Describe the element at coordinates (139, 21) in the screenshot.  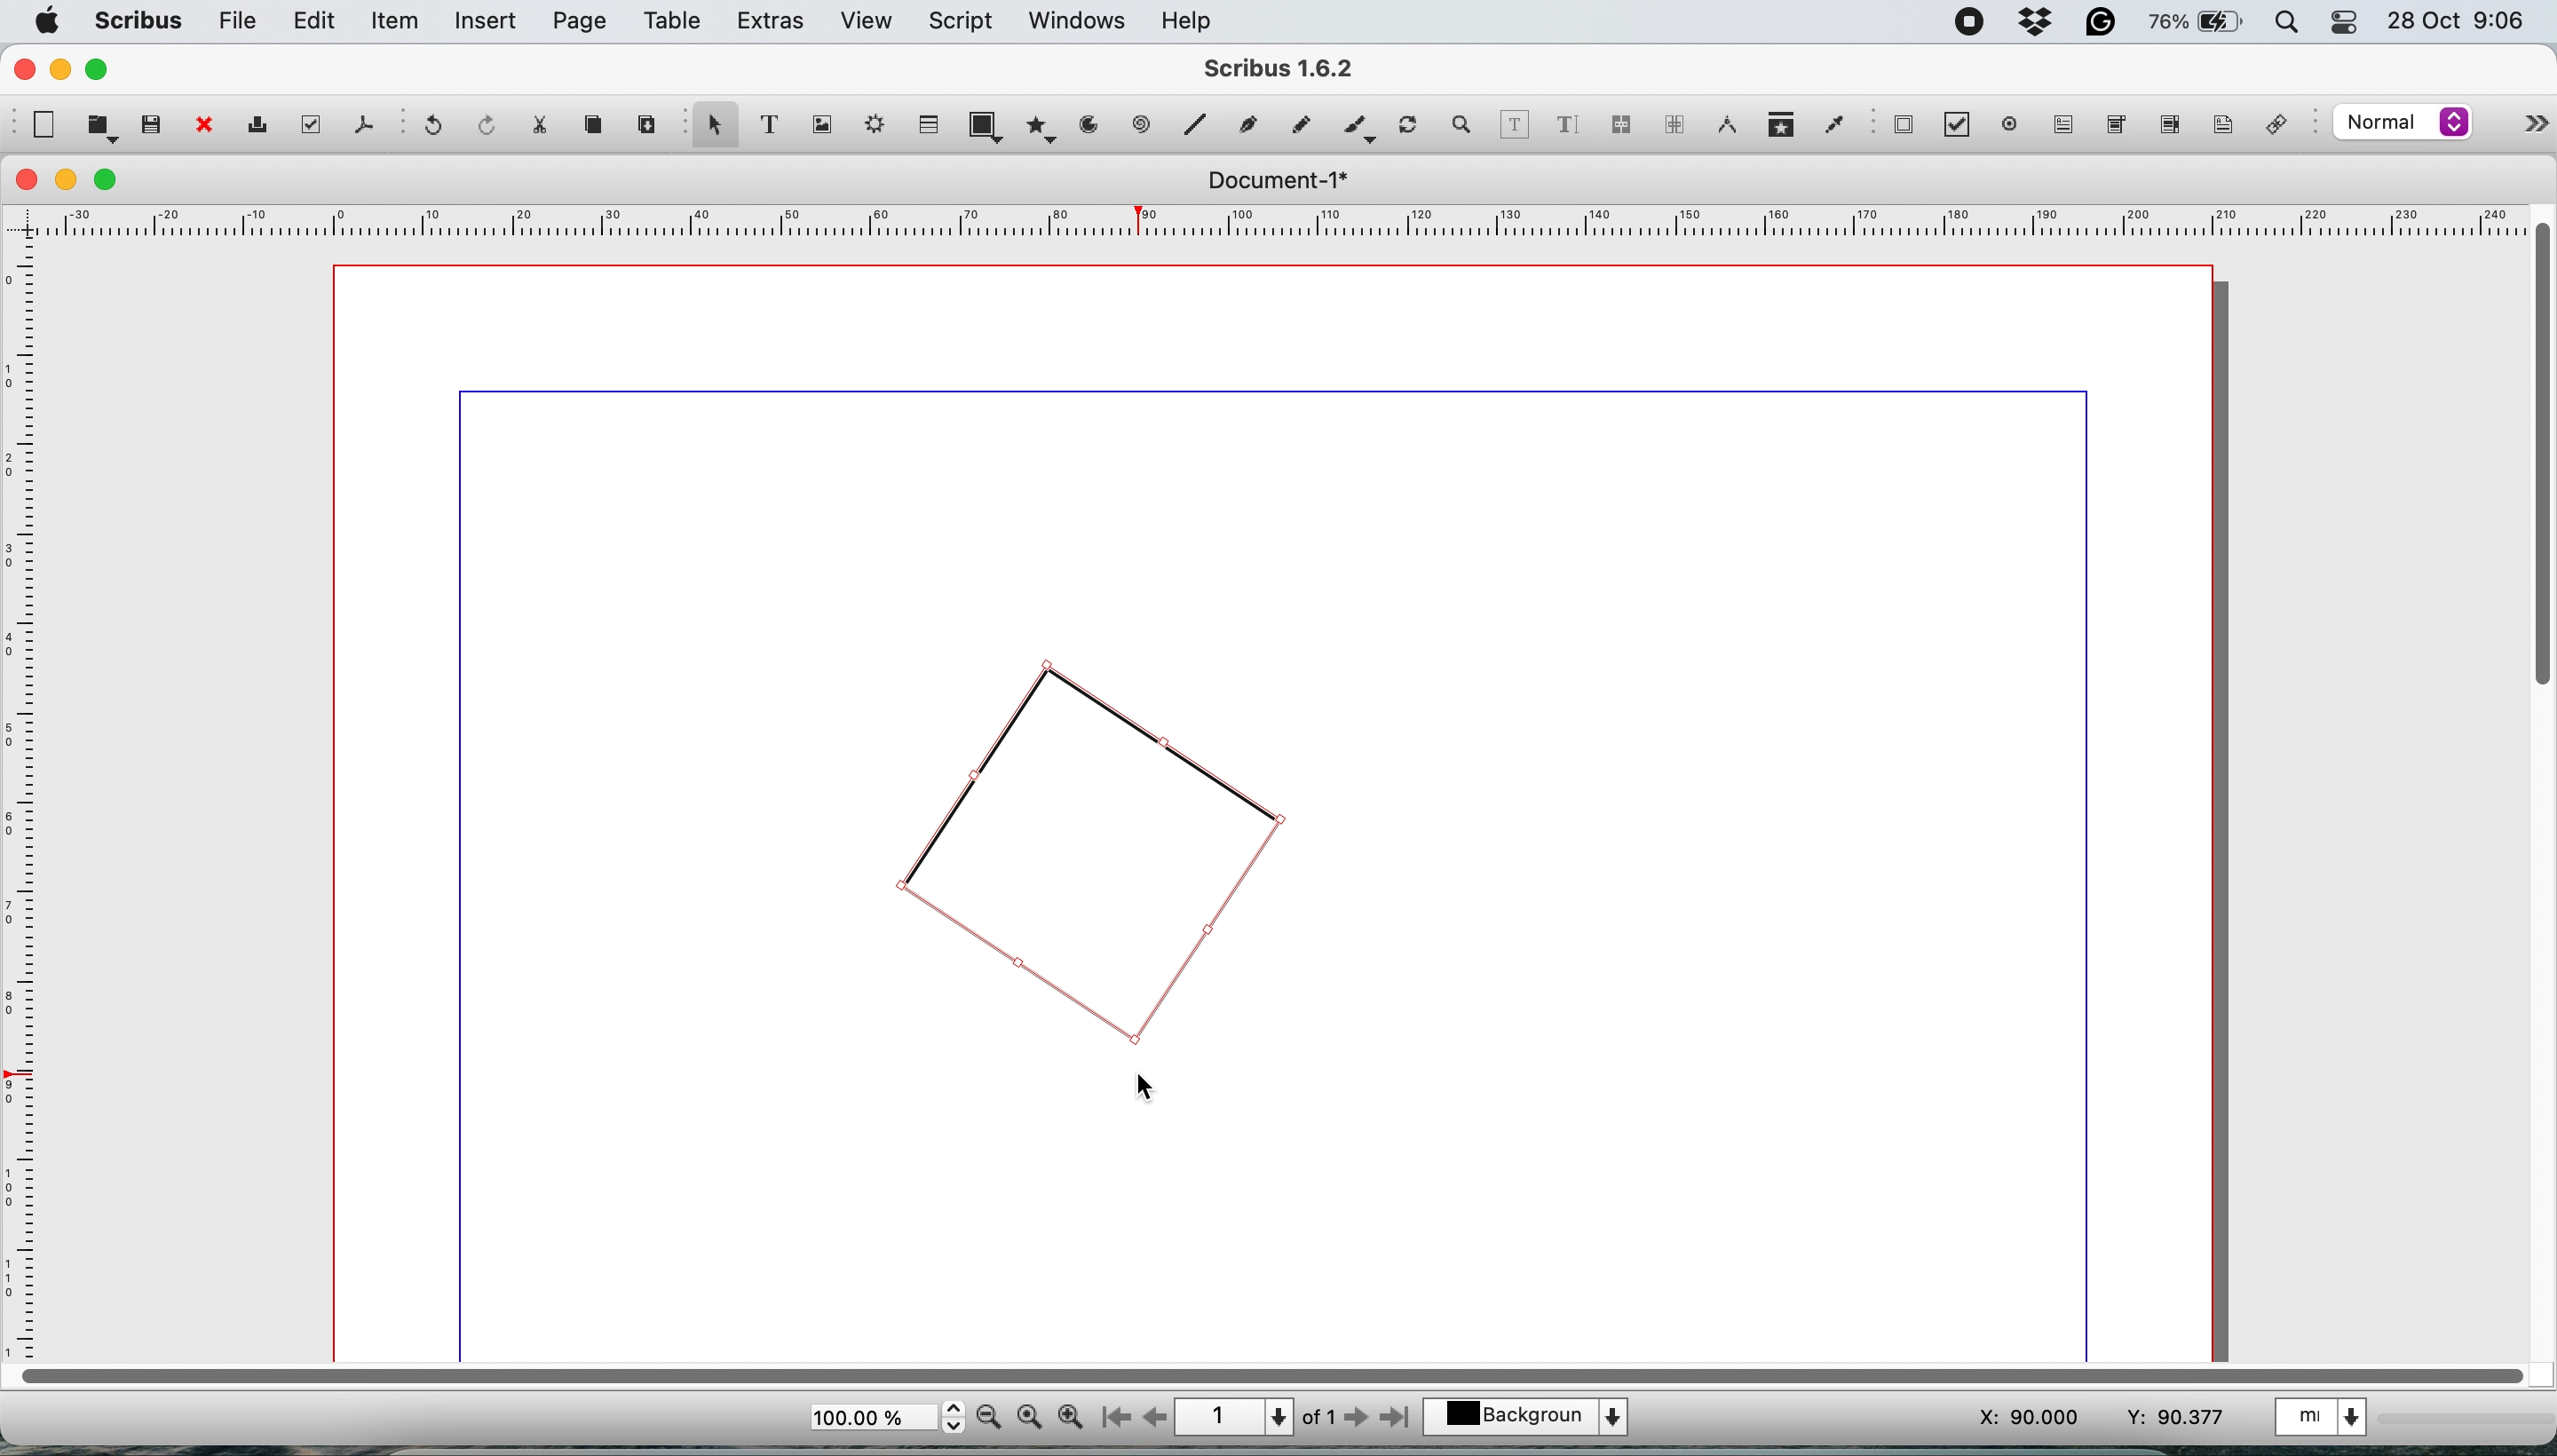
I see `scribus` at that location.